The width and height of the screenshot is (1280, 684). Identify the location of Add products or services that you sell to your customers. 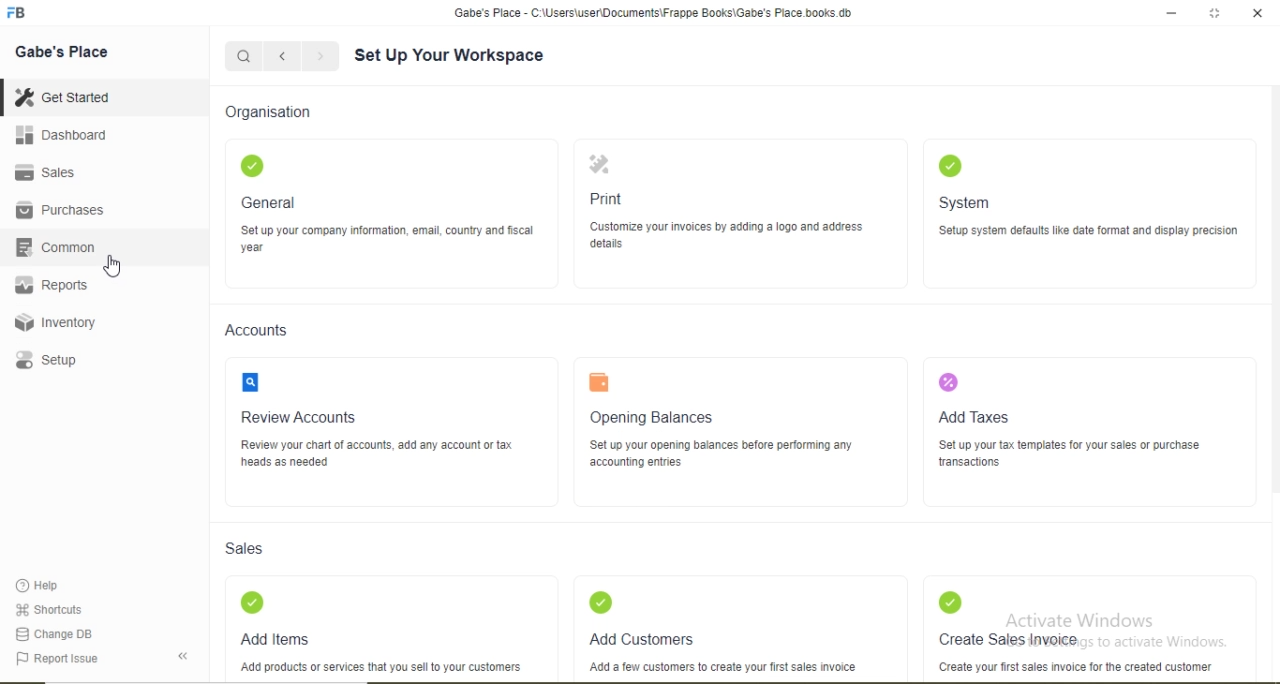
(383, 667).